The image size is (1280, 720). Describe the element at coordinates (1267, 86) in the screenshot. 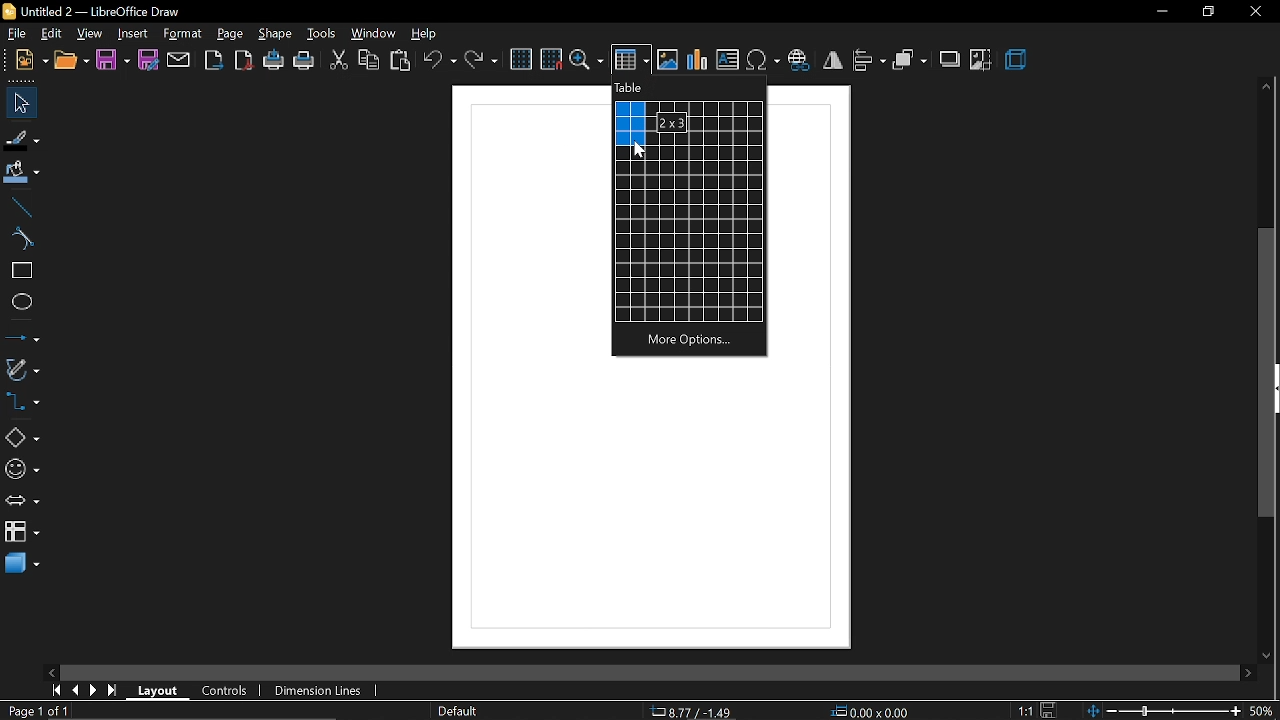

I see `move up` at that location.